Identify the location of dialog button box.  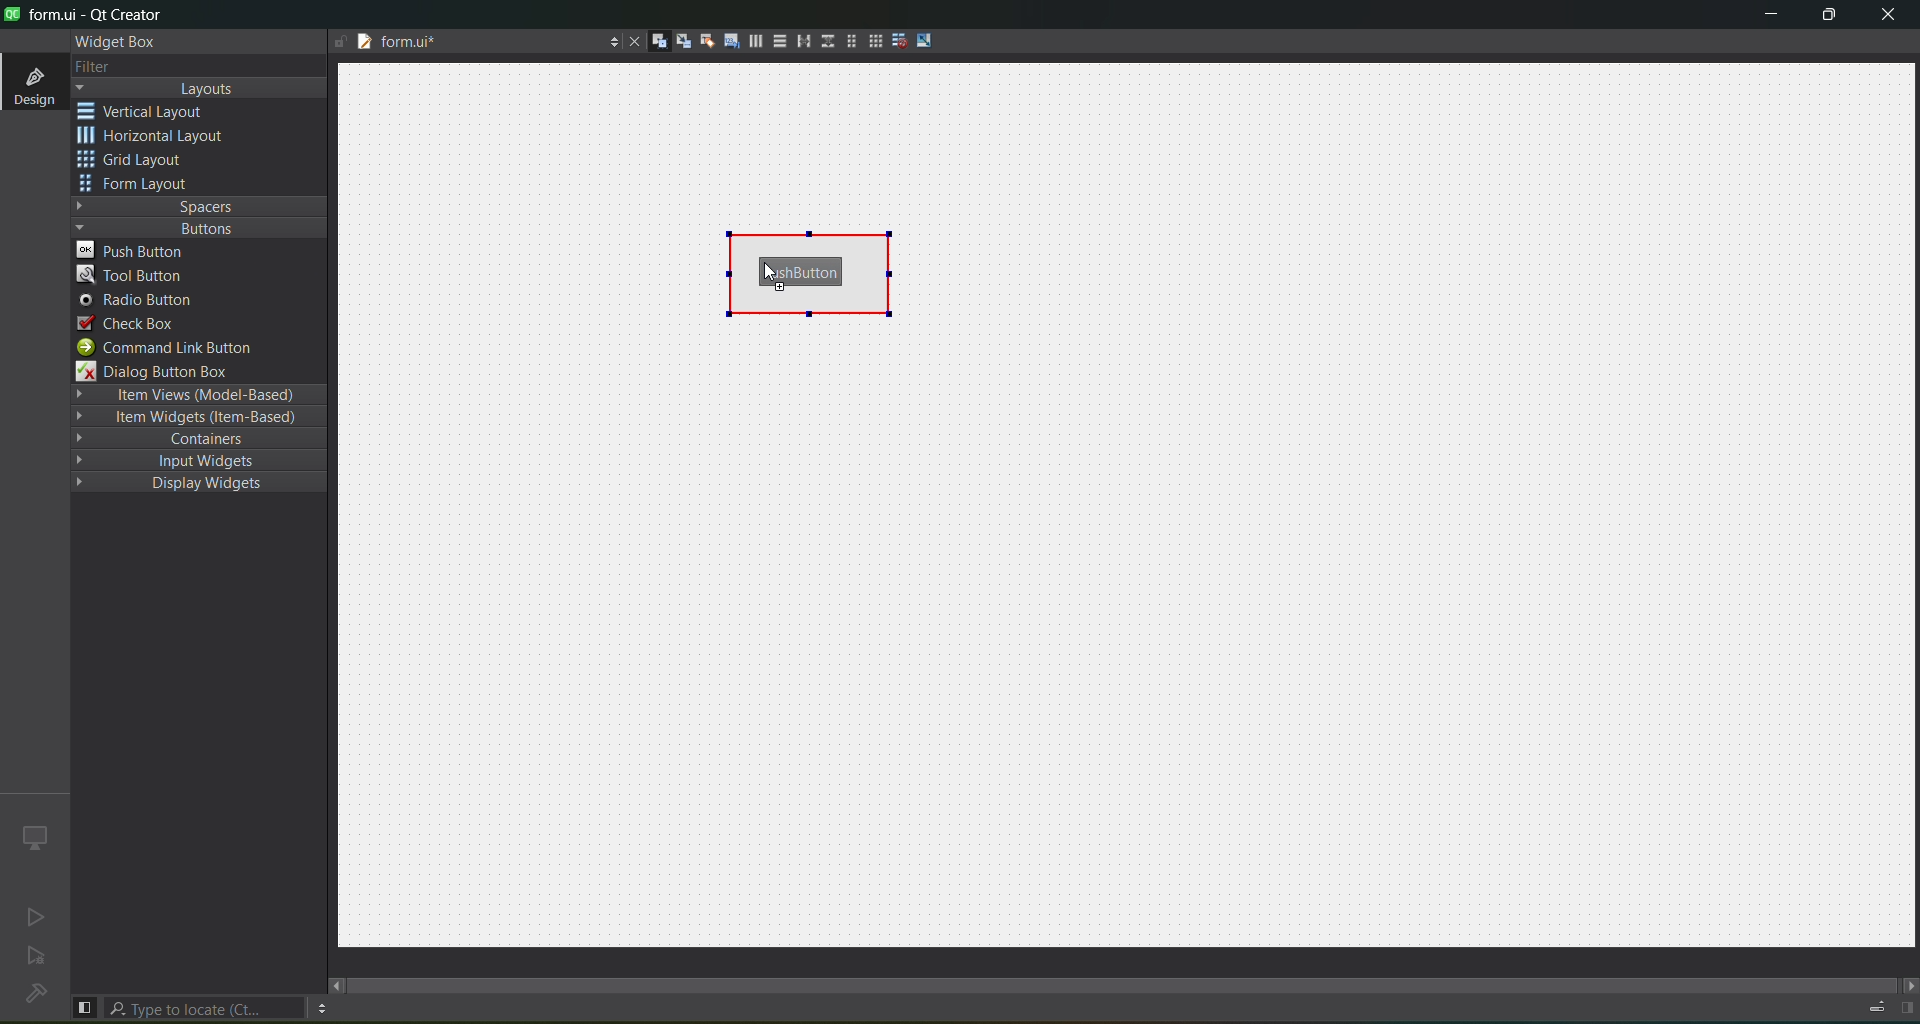
(165, 372).